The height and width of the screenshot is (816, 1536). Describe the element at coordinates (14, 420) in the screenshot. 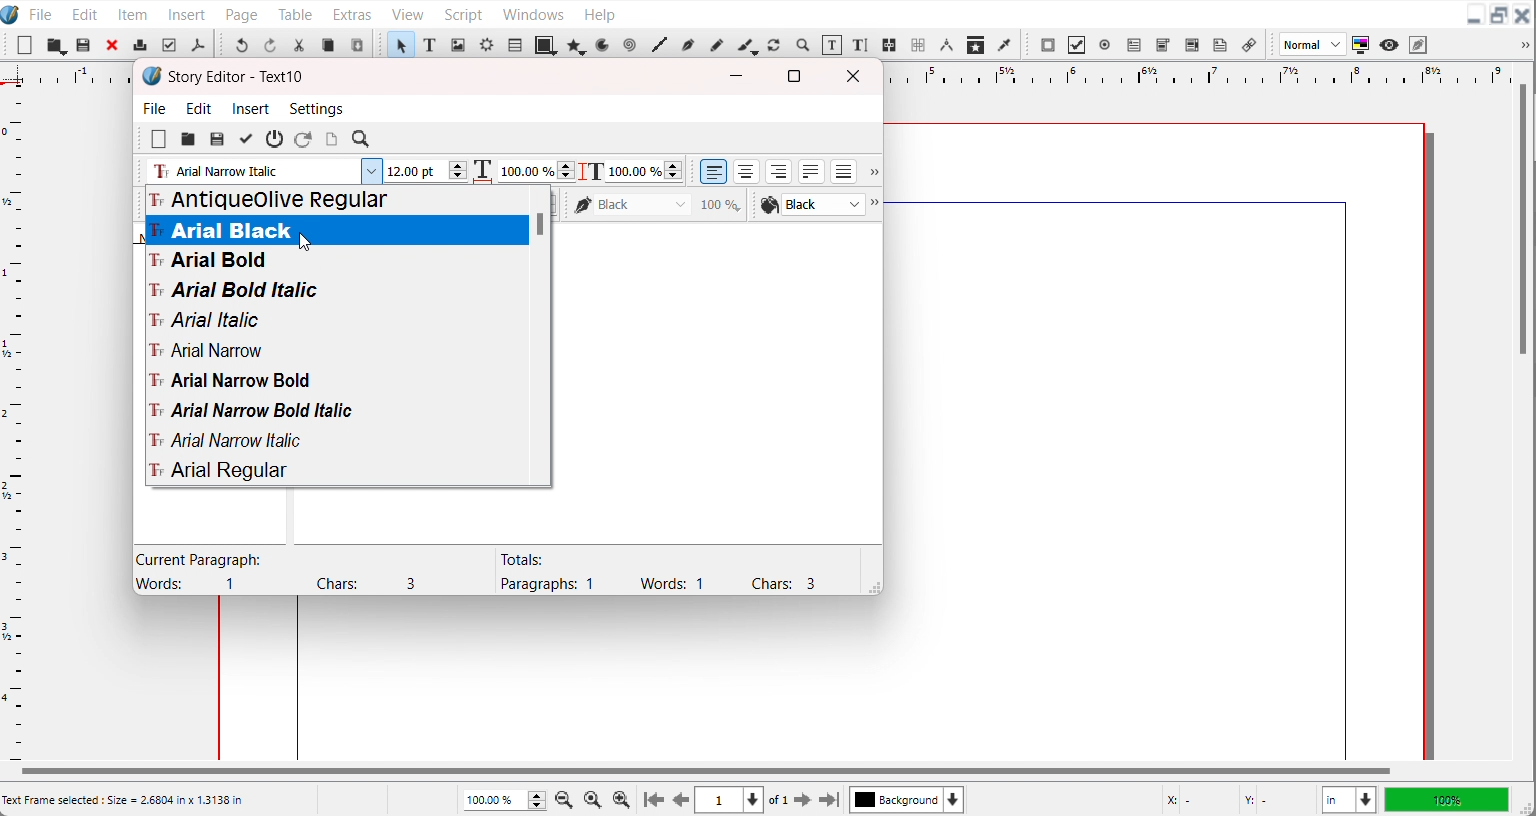

I see `Vertical Scale` at that location.